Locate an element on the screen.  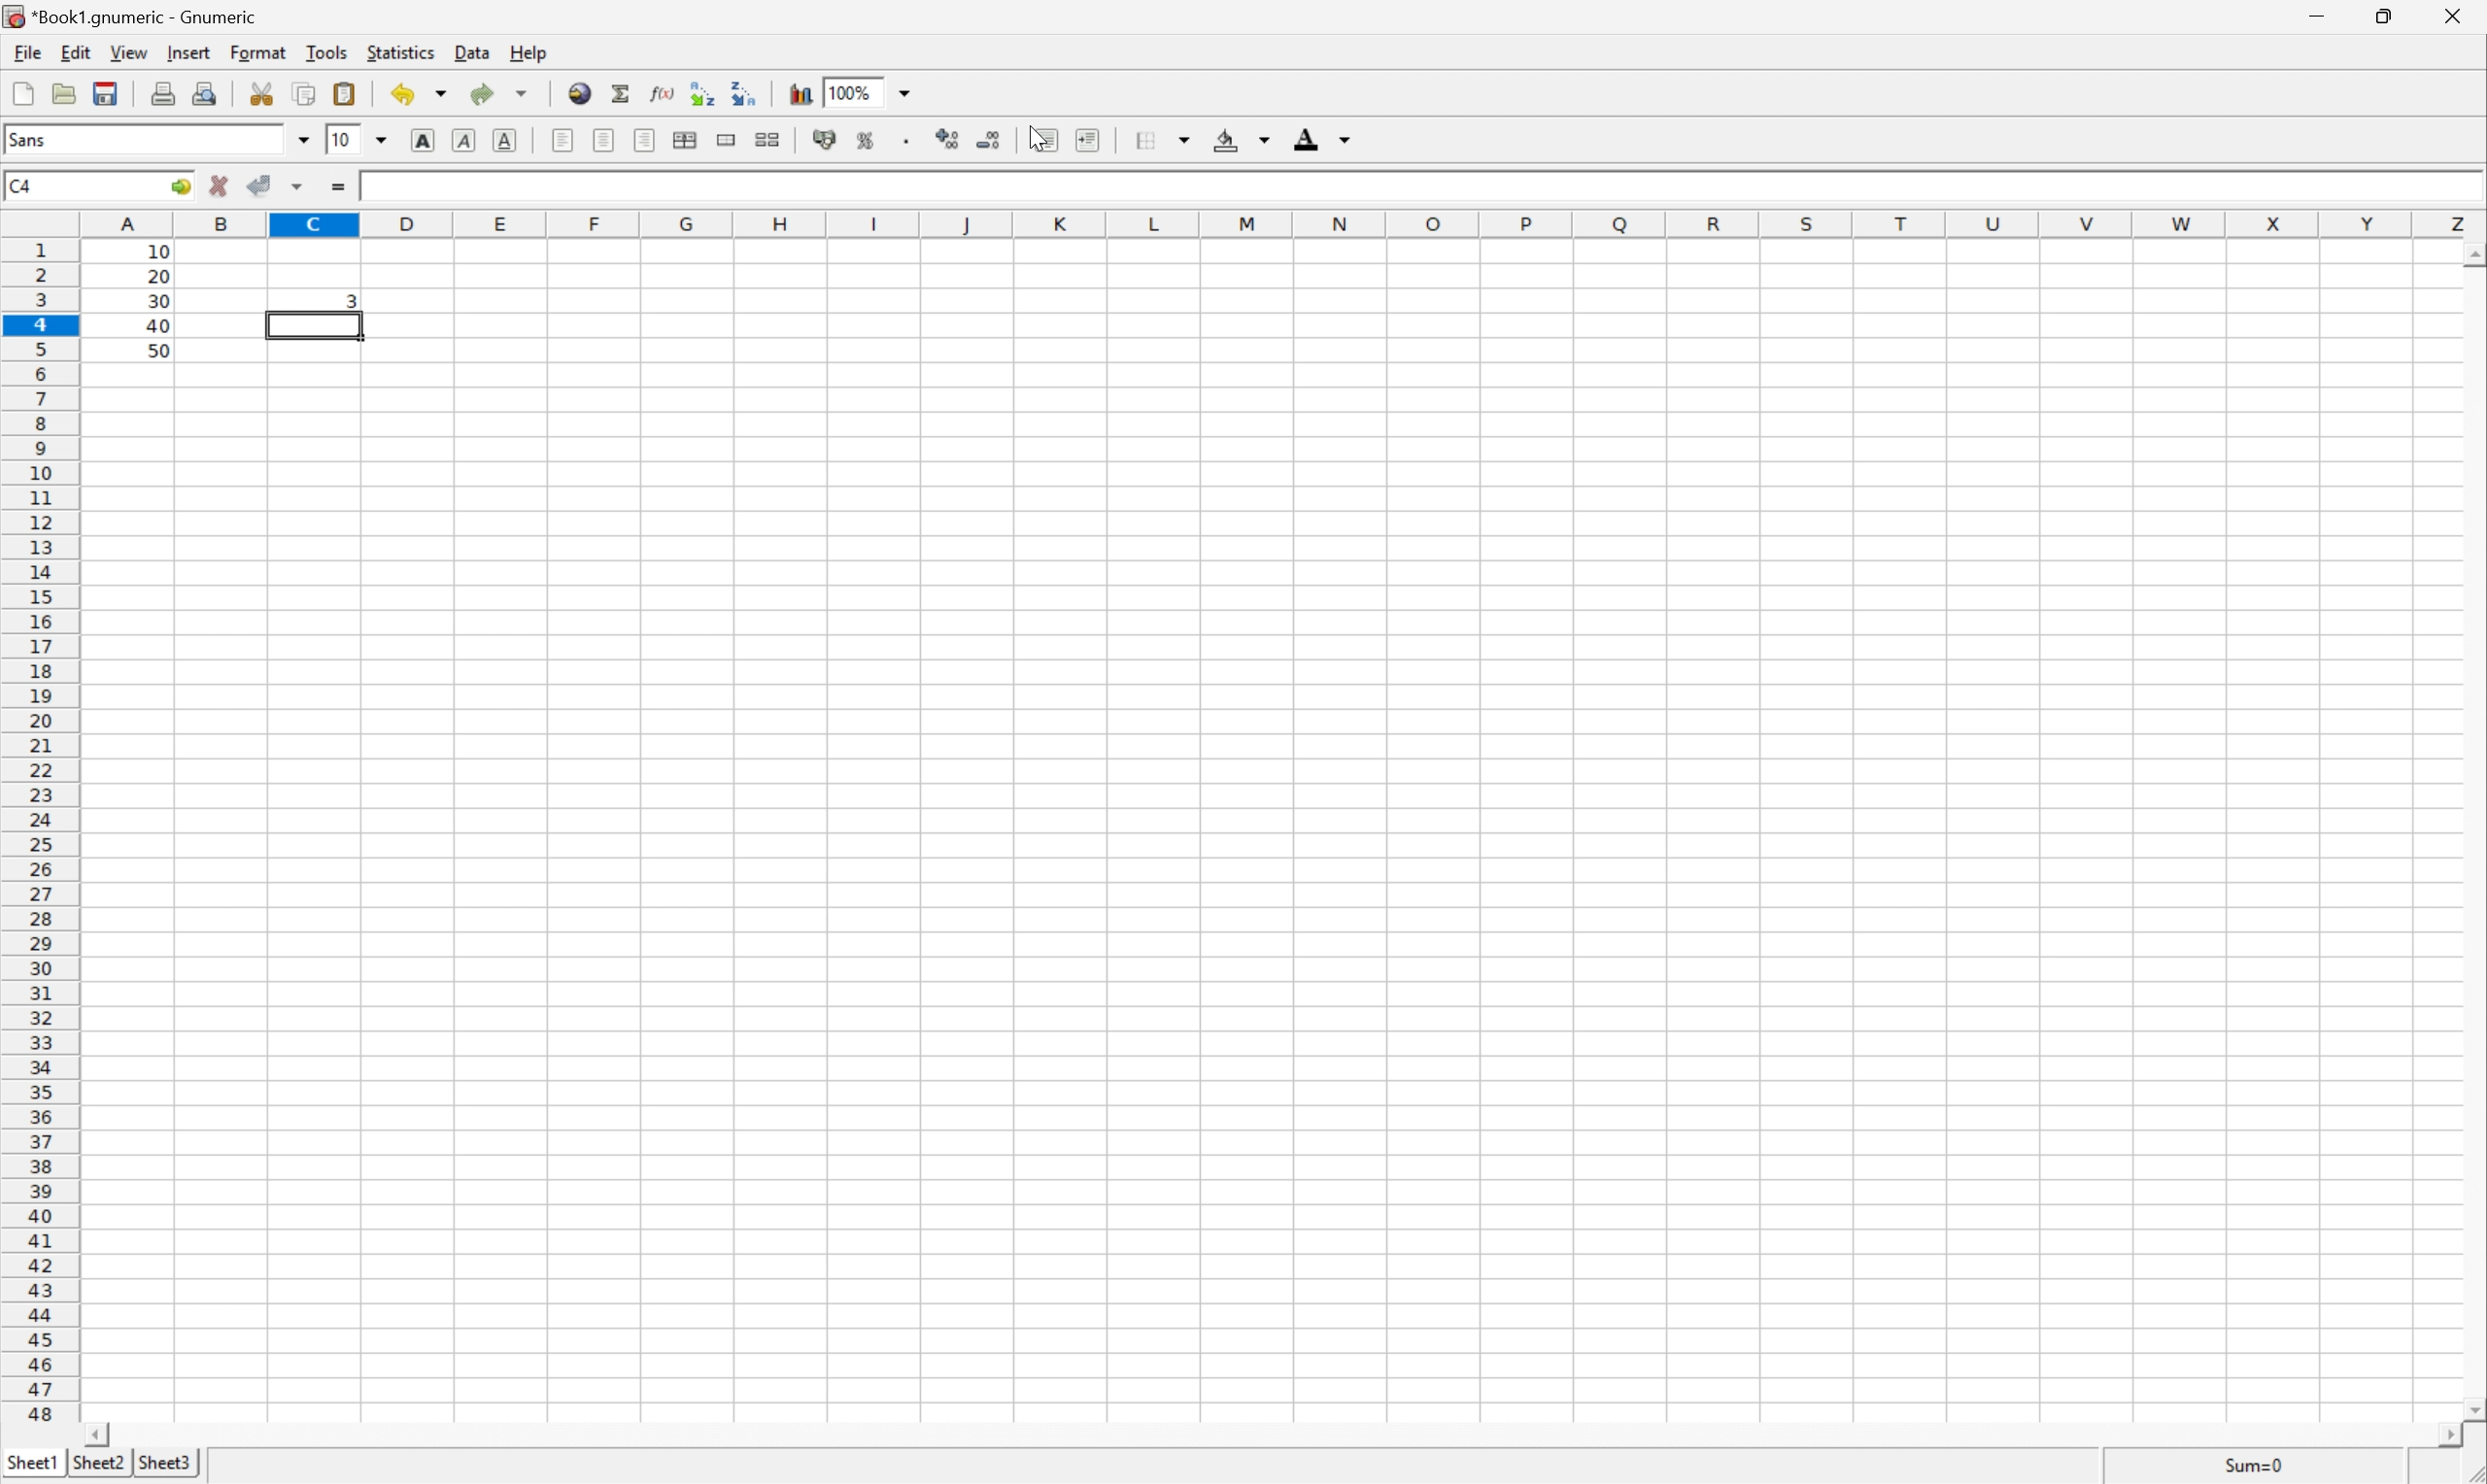
Copy the selection is located at coordinates (302, 96).